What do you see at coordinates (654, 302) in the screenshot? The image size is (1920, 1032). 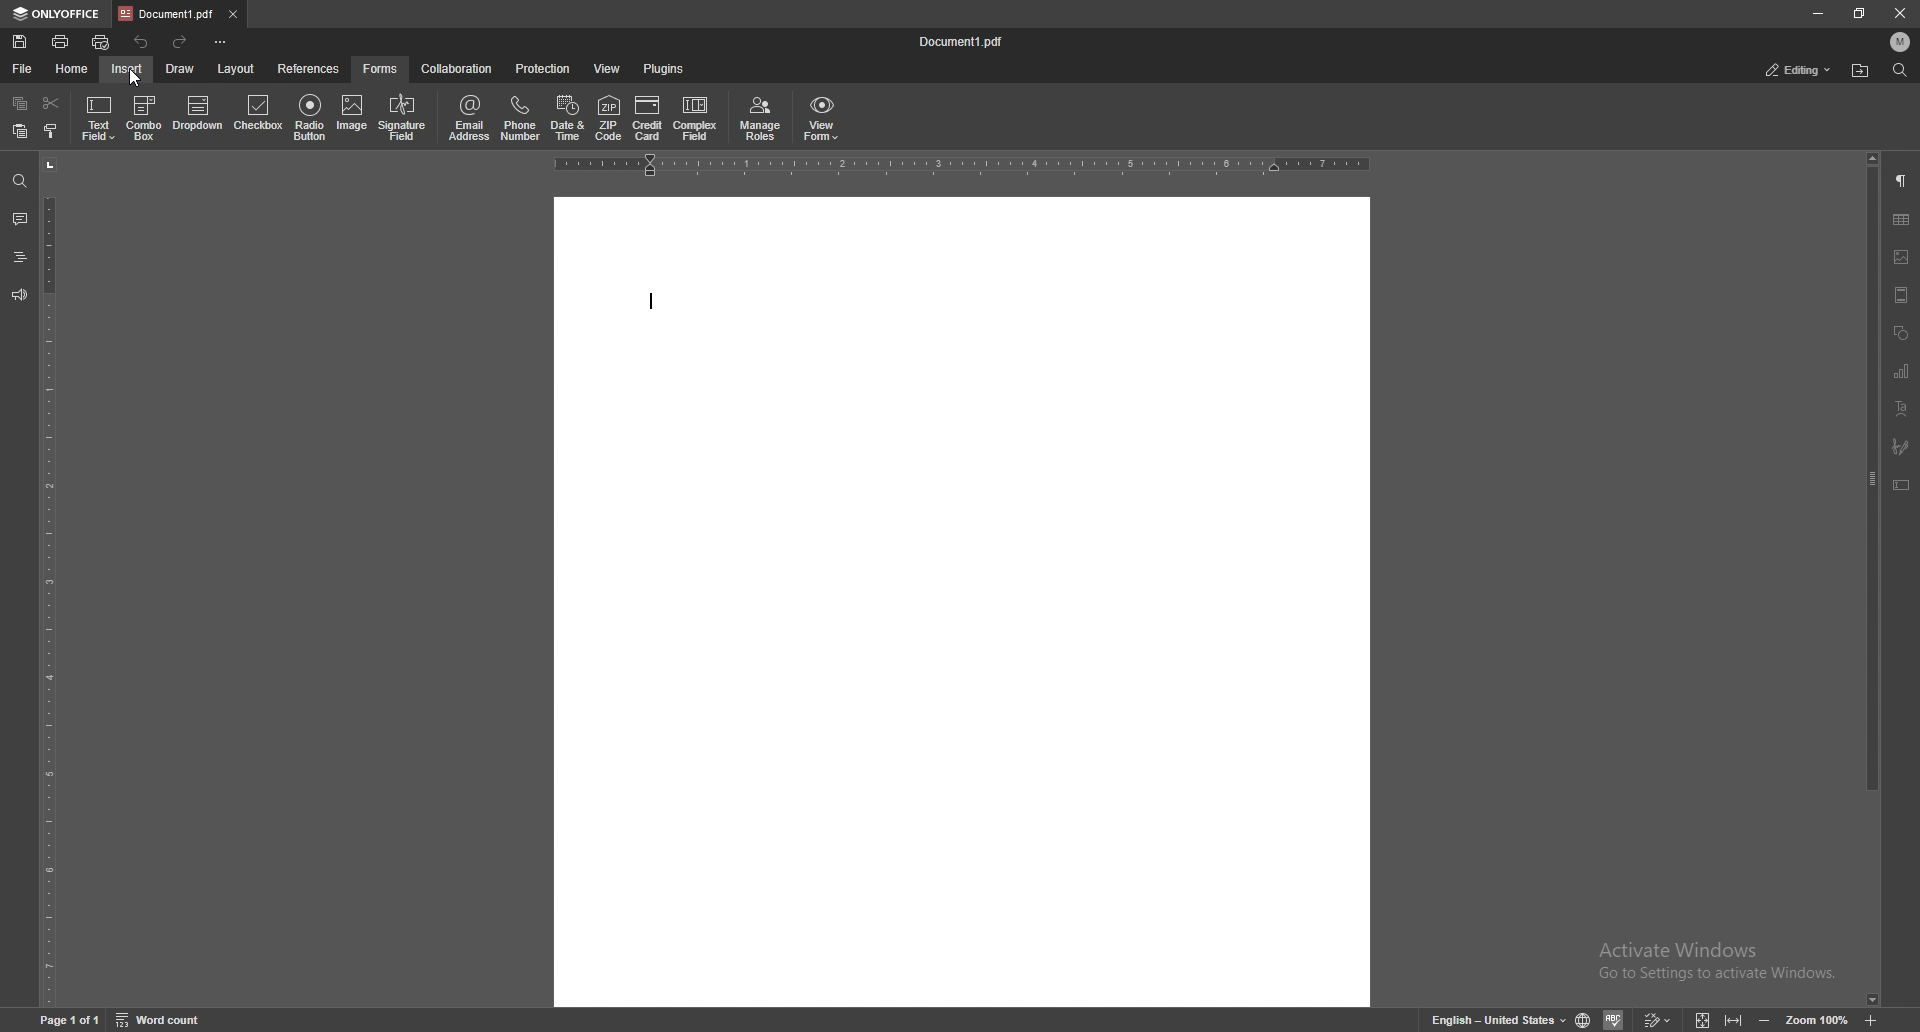 I see `text cursor` at bounding box center [654, 302].